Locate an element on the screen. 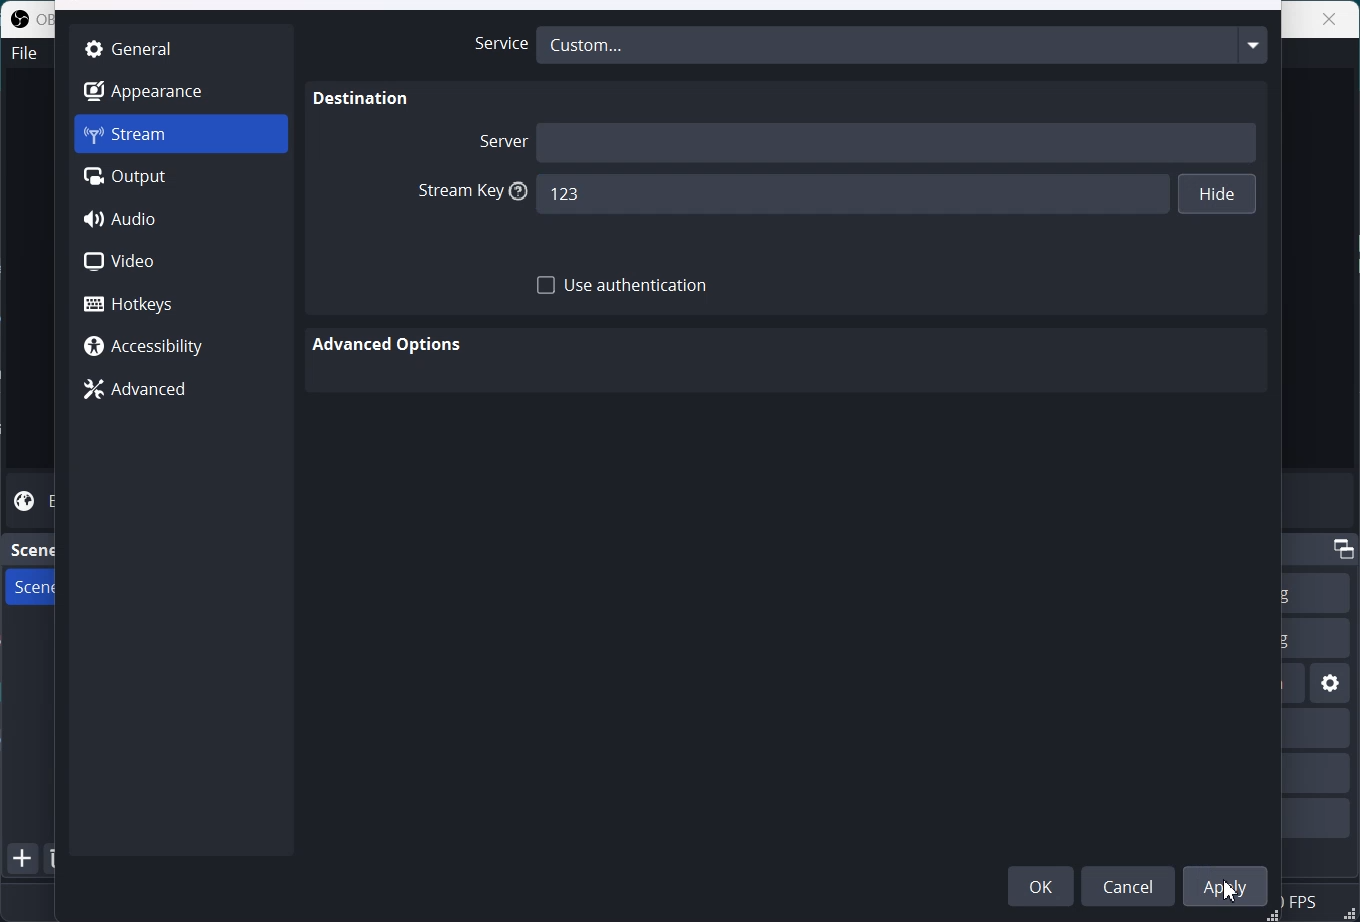 The image size is (1360, 922). Output is located at coordinates (181, 177).